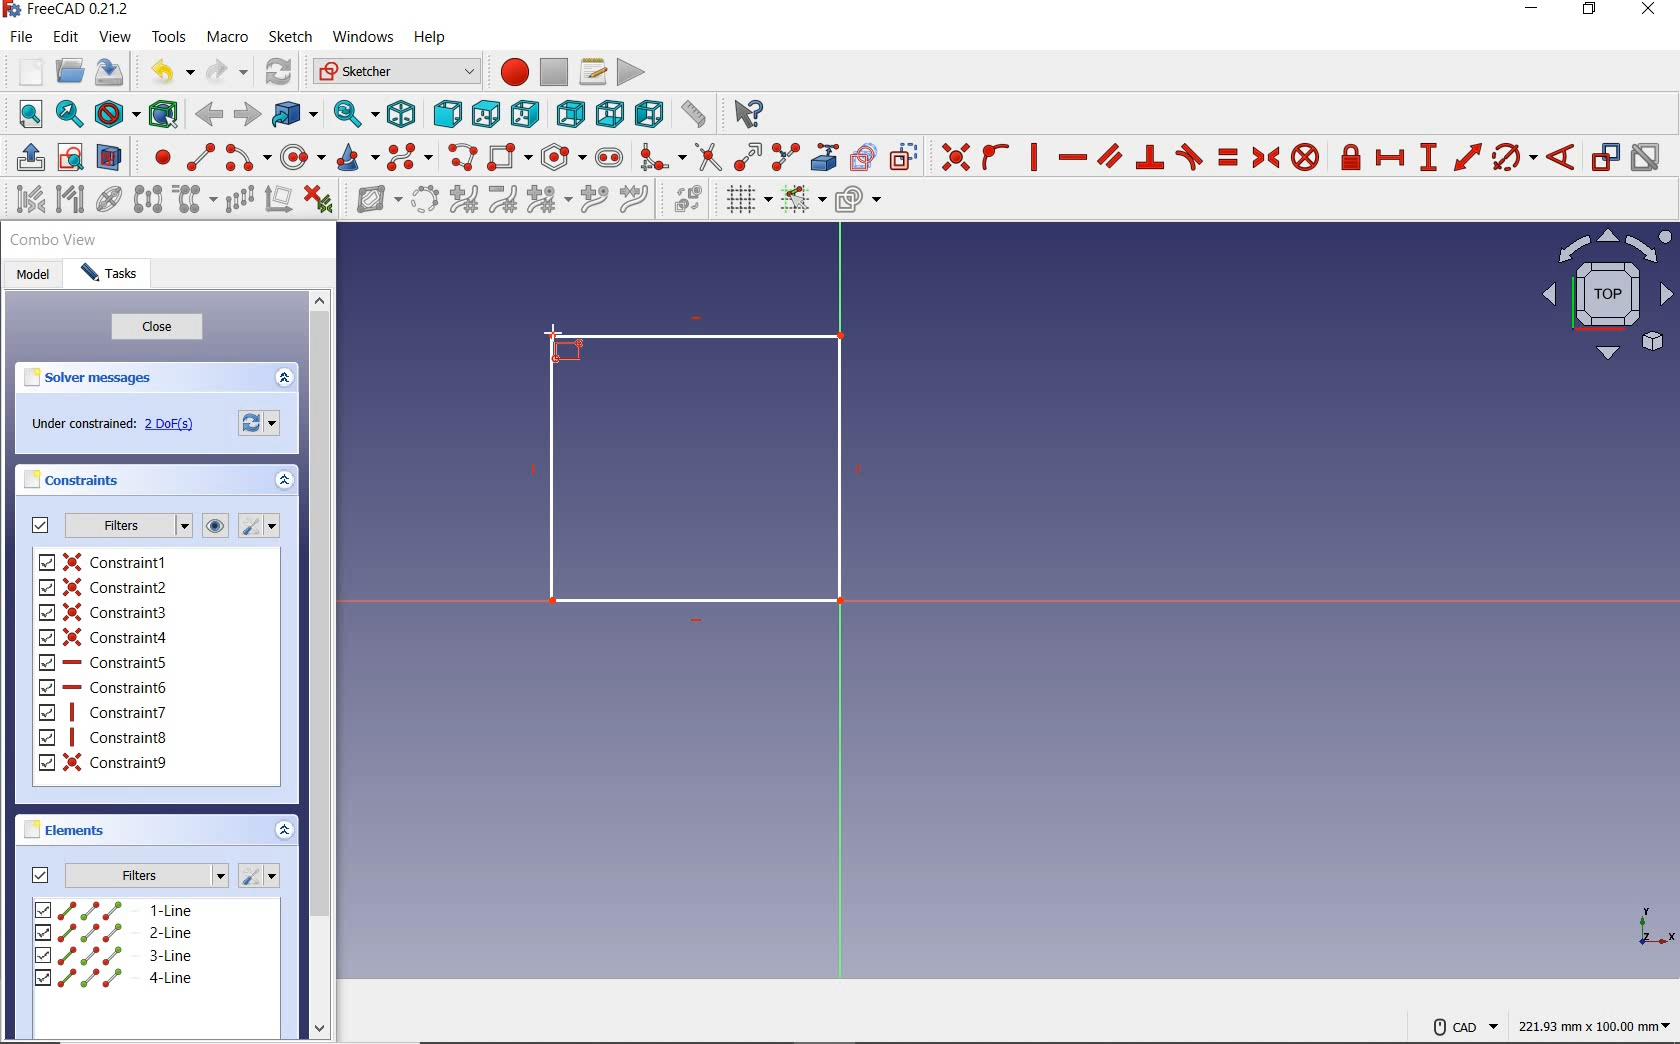  Describe the element at coordinates (1265, 157) in the screenshot. I see `constrain symmetrical` at that location.